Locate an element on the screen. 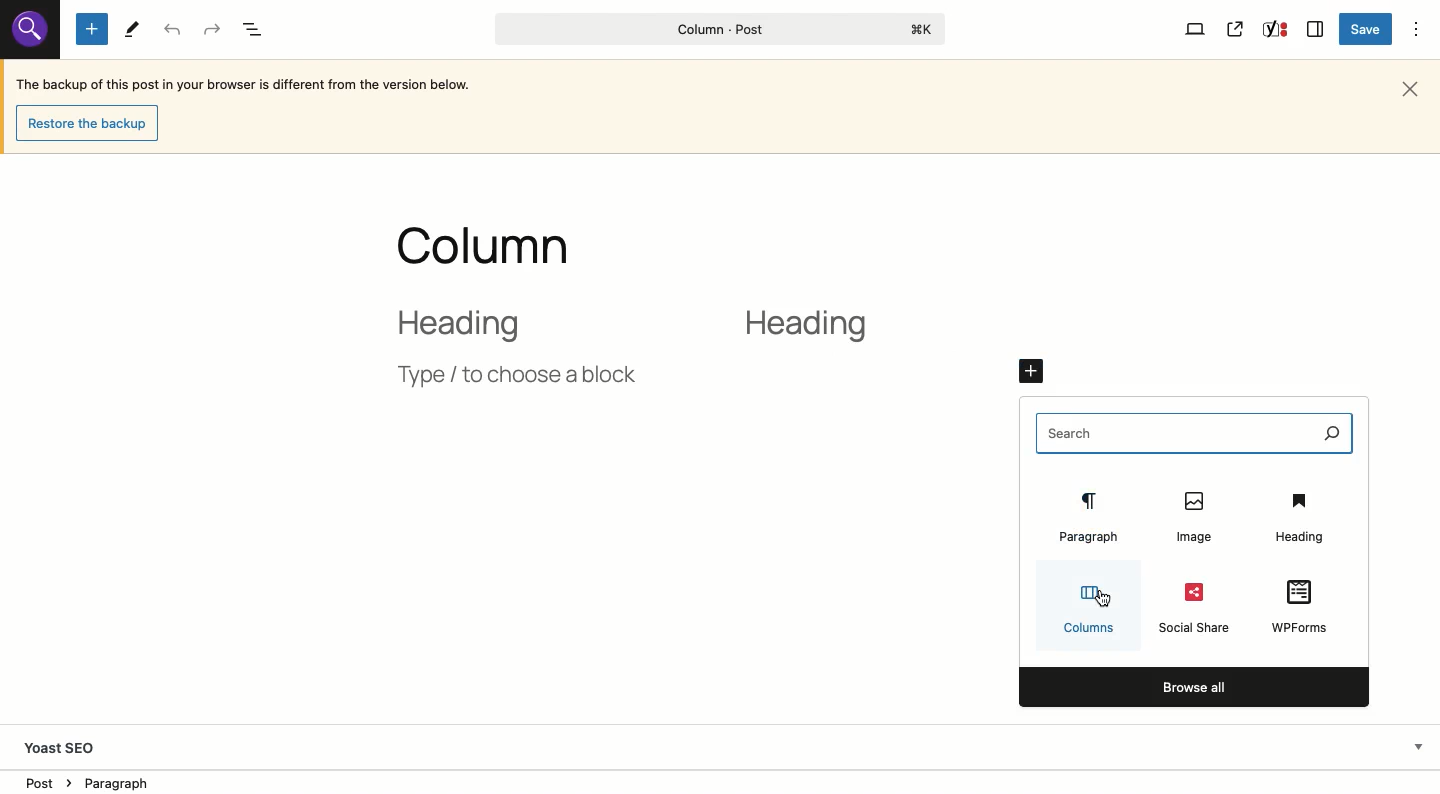  The backup of this post in your browser is different from the version below. is located at coordinates (245, 87).